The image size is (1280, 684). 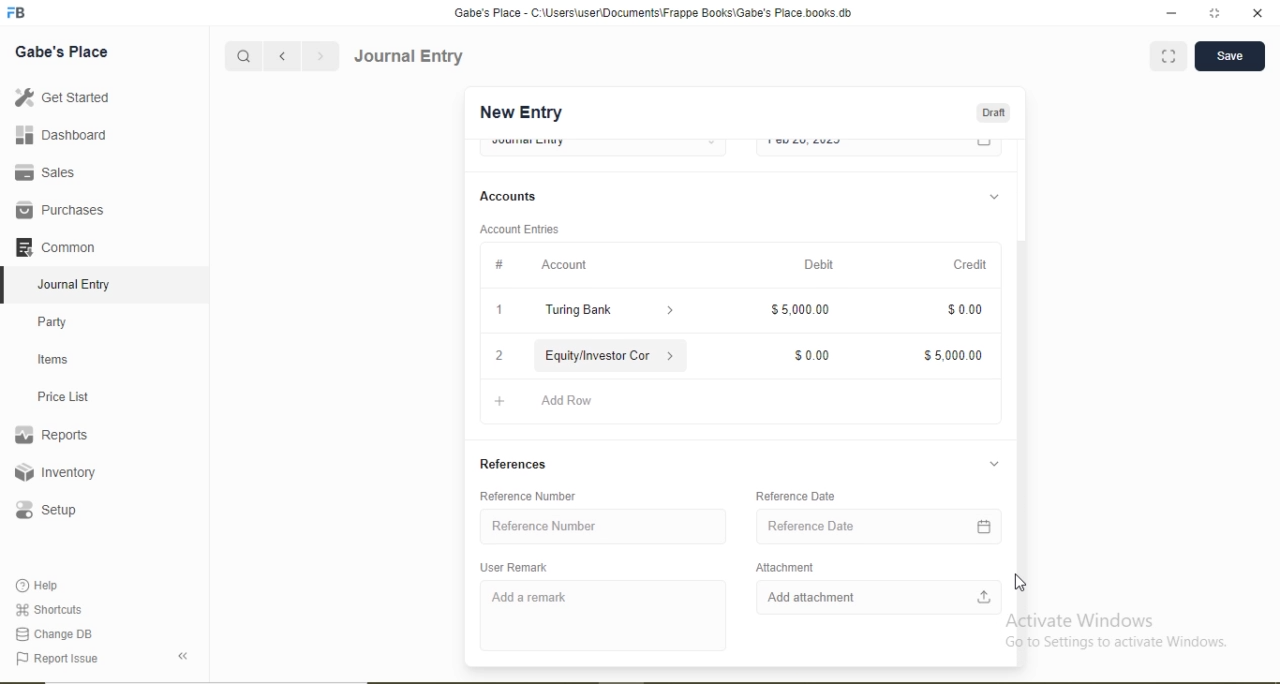 What do you see at coordinates (812, 526) in the screenshot?
I see `Reference Date` at bounding box center [812, 526].